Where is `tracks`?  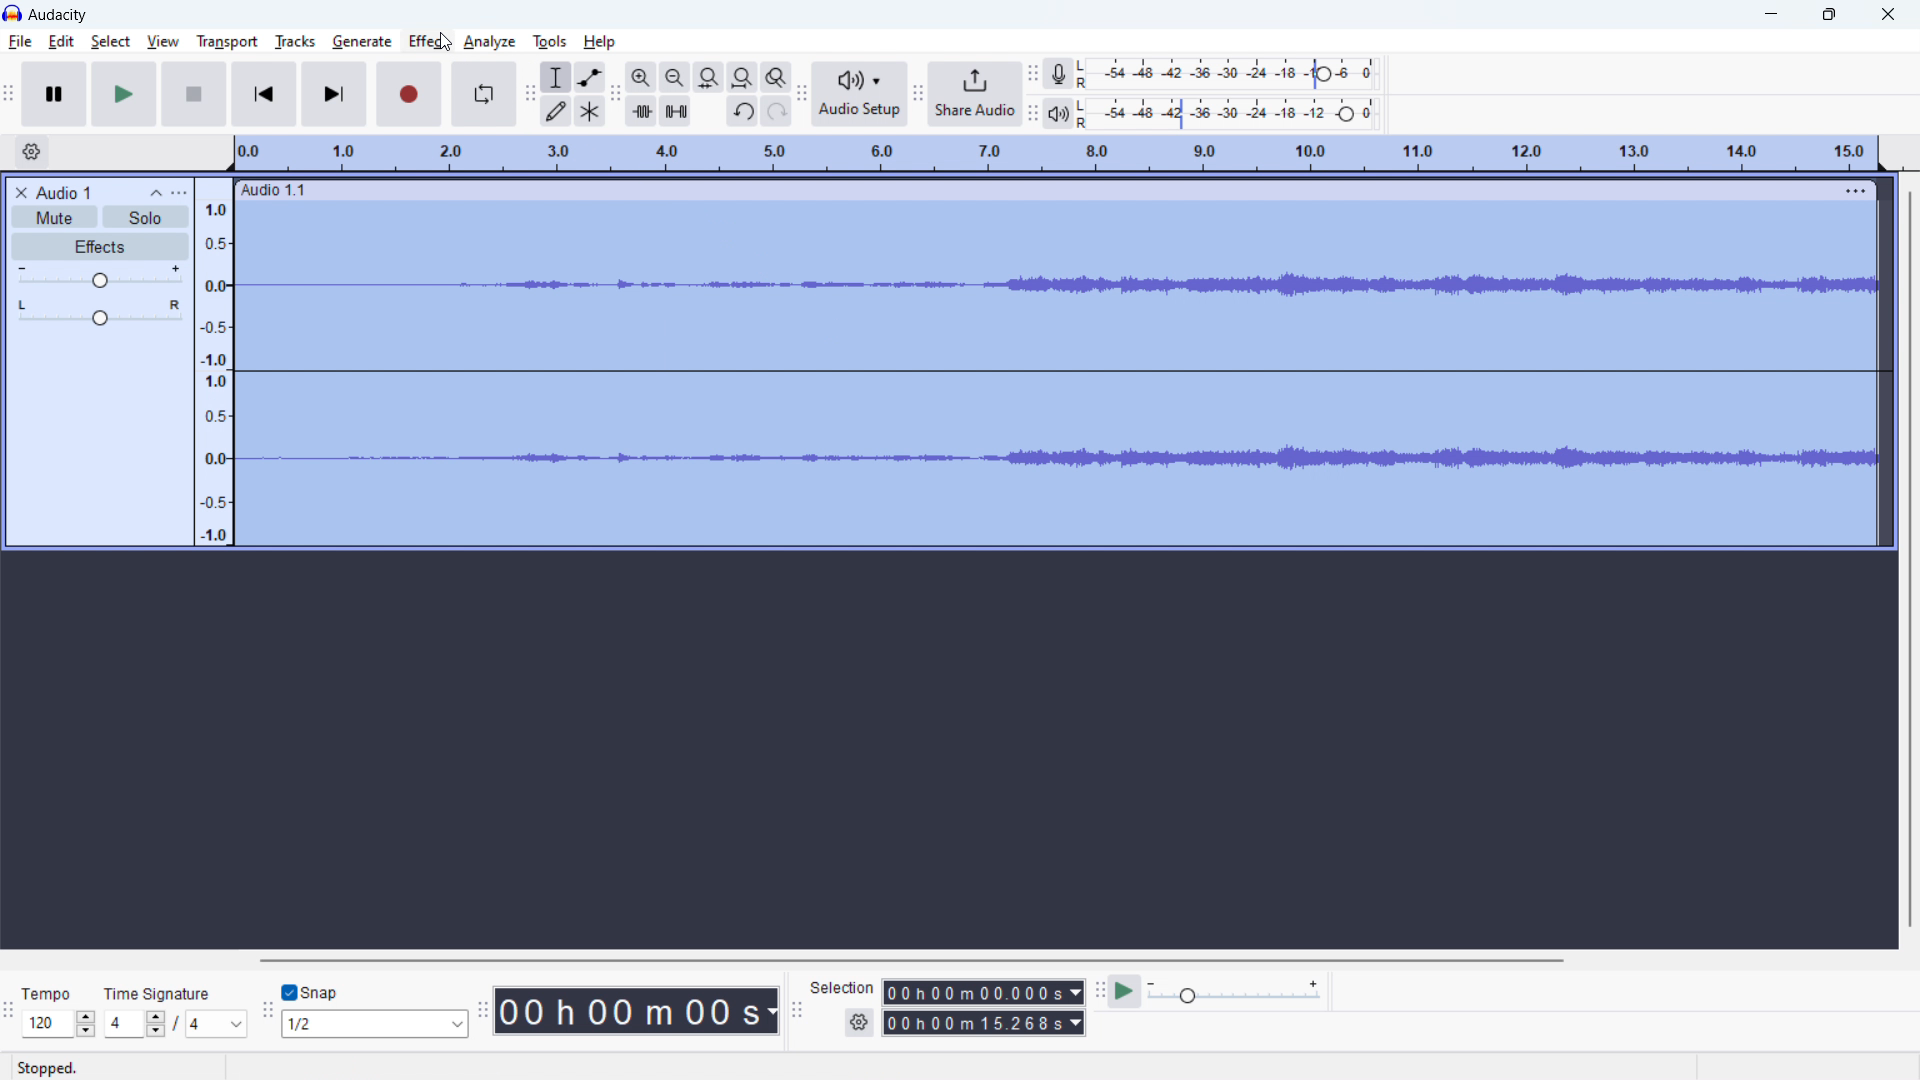 tracks is located at coordinates (295, 42).